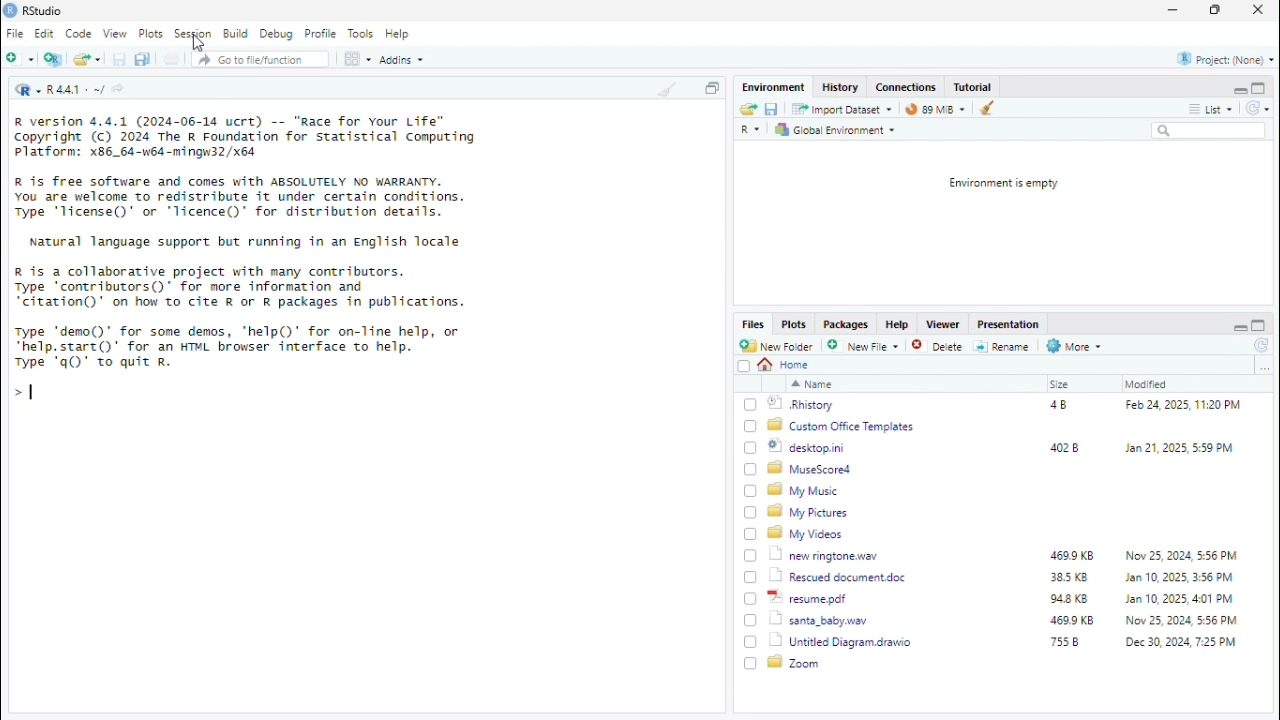 The image size is (1280, 720). I want to click on MuseScored, so click(810, 469).